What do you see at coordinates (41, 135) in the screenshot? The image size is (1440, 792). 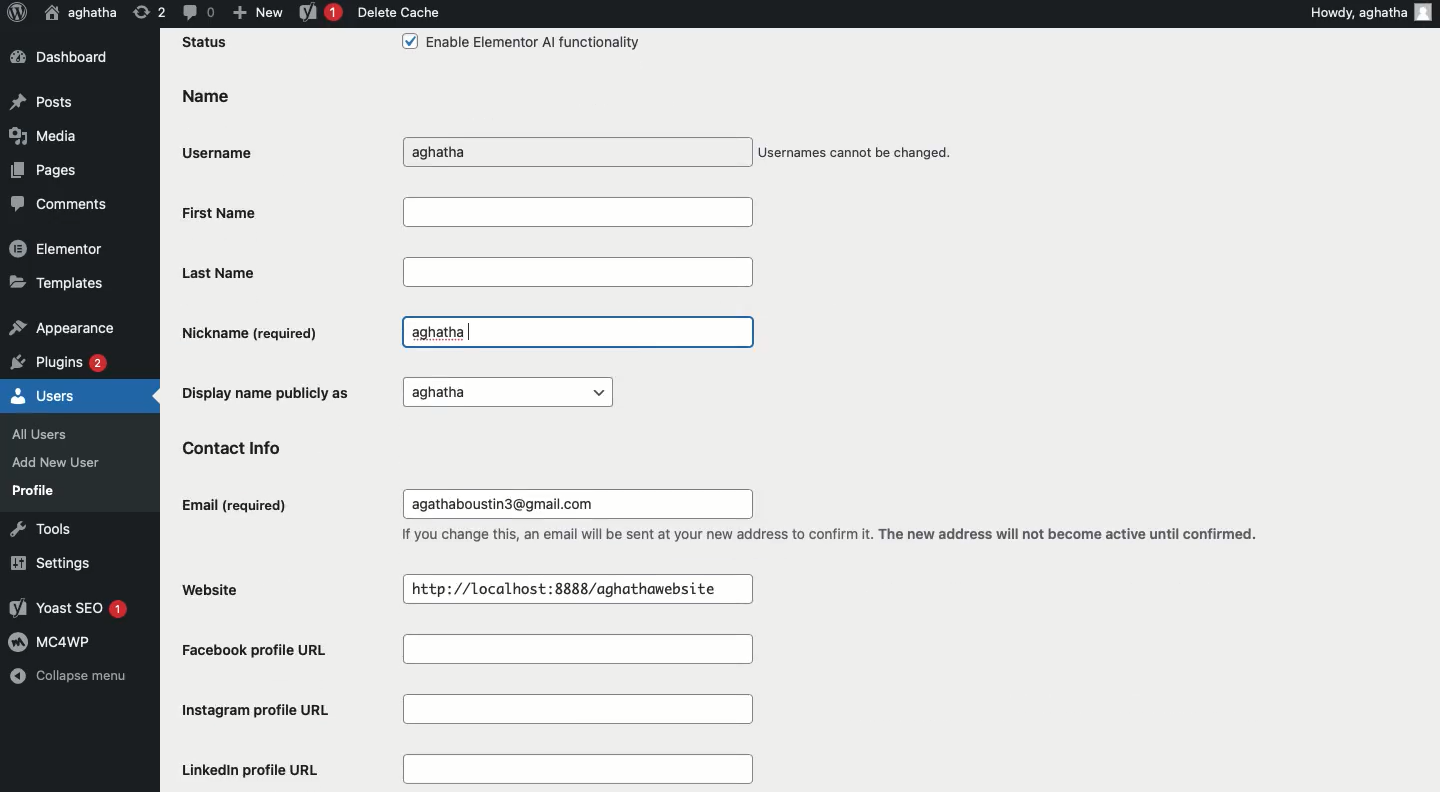 I see `Media` at bounding box center [41, 135].